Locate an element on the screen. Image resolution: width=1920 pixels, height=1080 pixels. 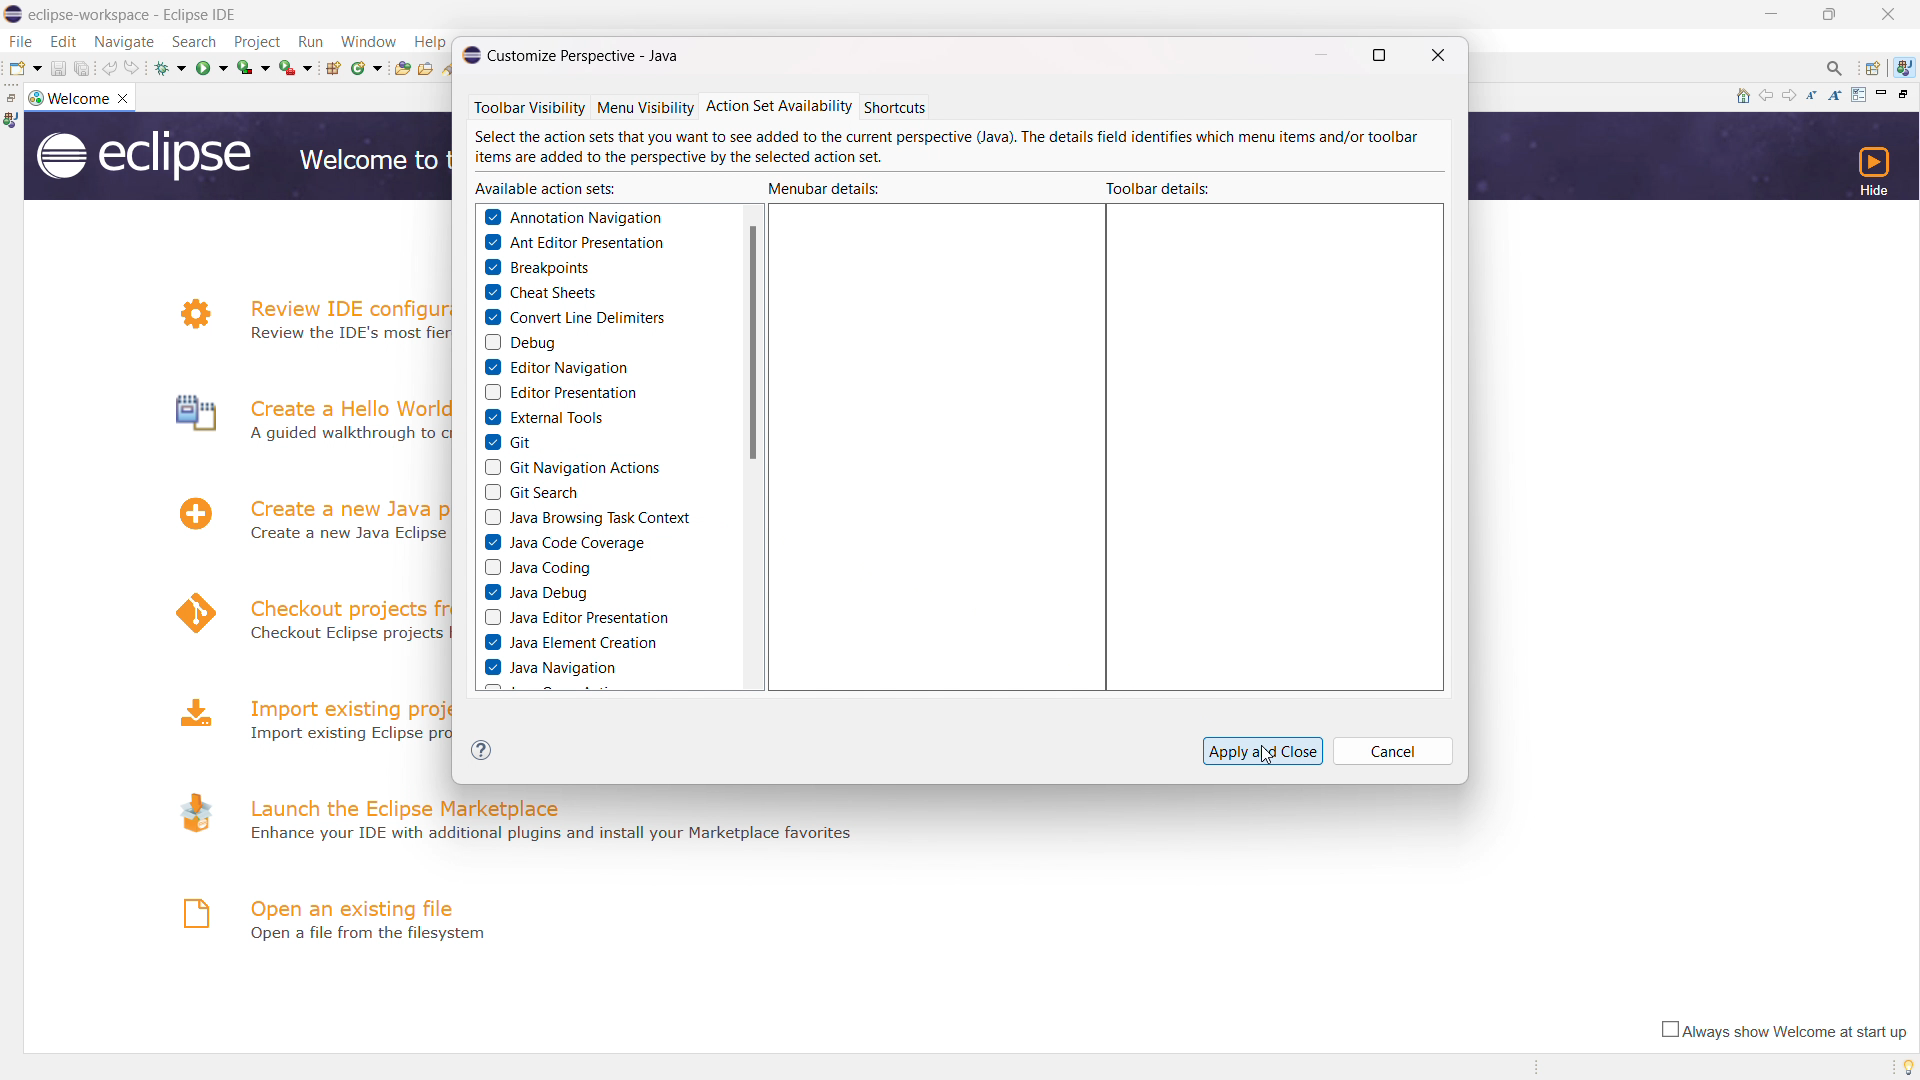
java coding is located at coordinates (535, 567).